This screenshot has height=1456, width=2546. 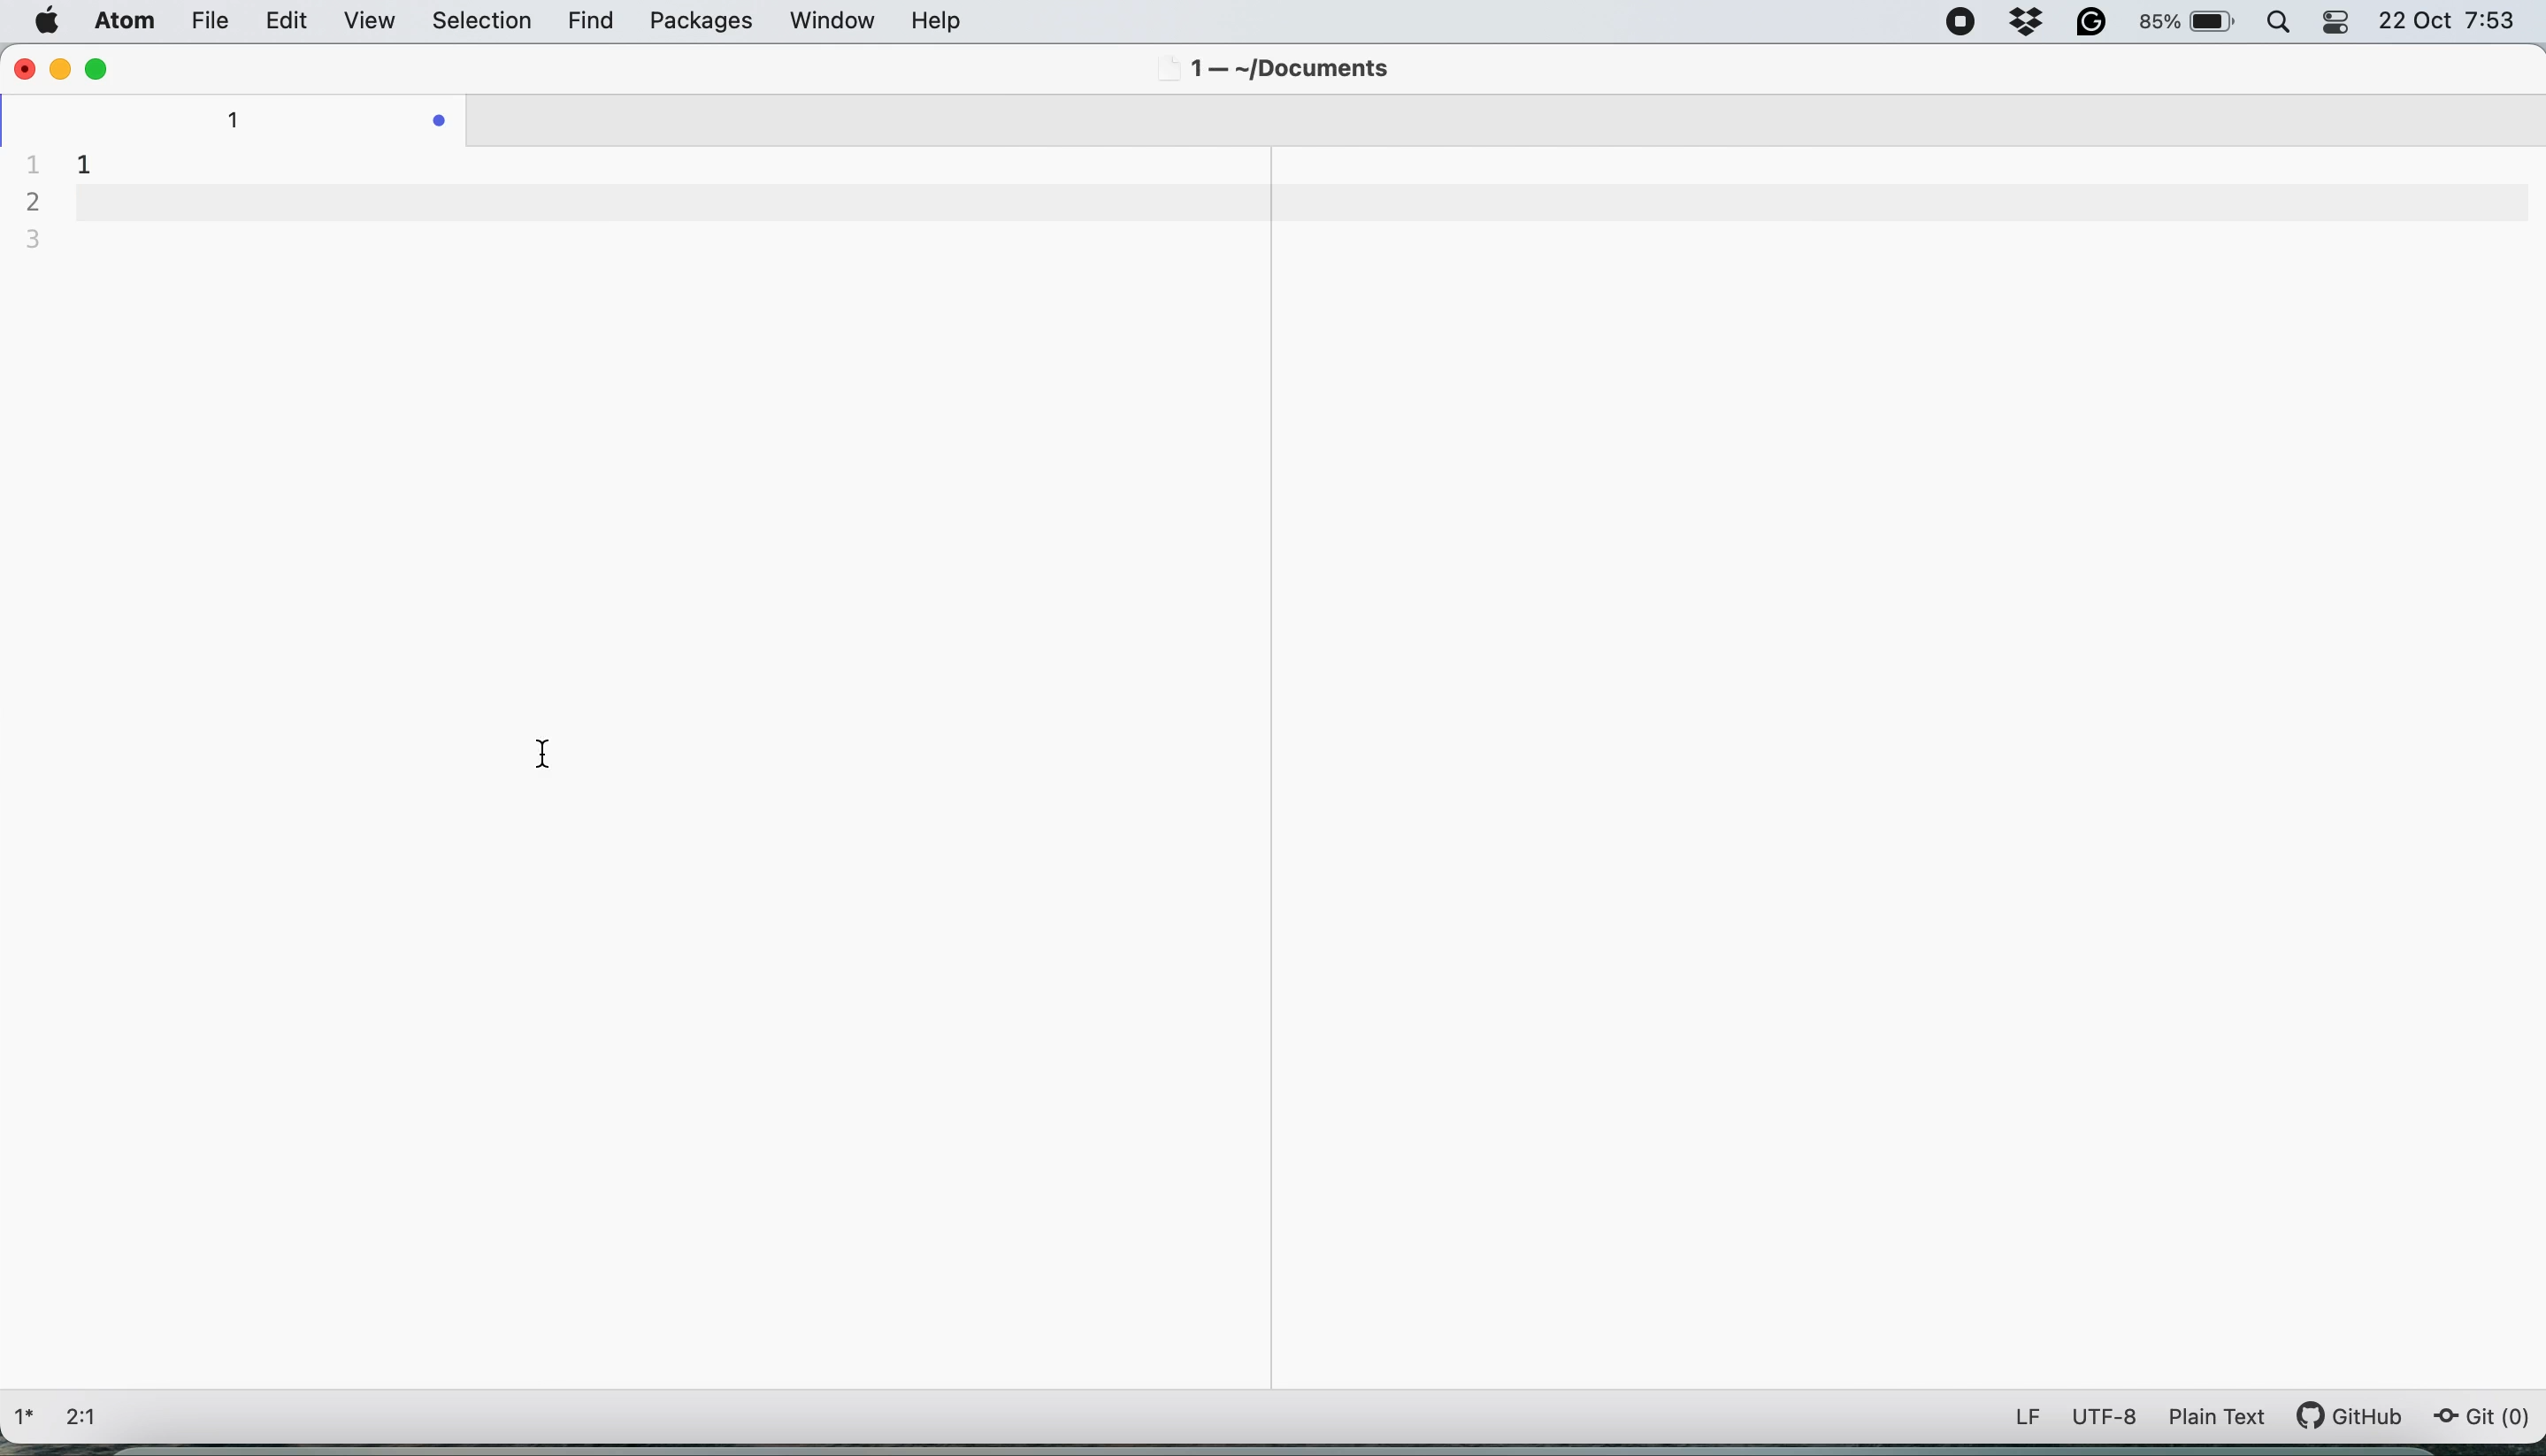 What do you see at coordinates (964, 20) in the screenshot?
I see `help` at bounding box center [964, 20].